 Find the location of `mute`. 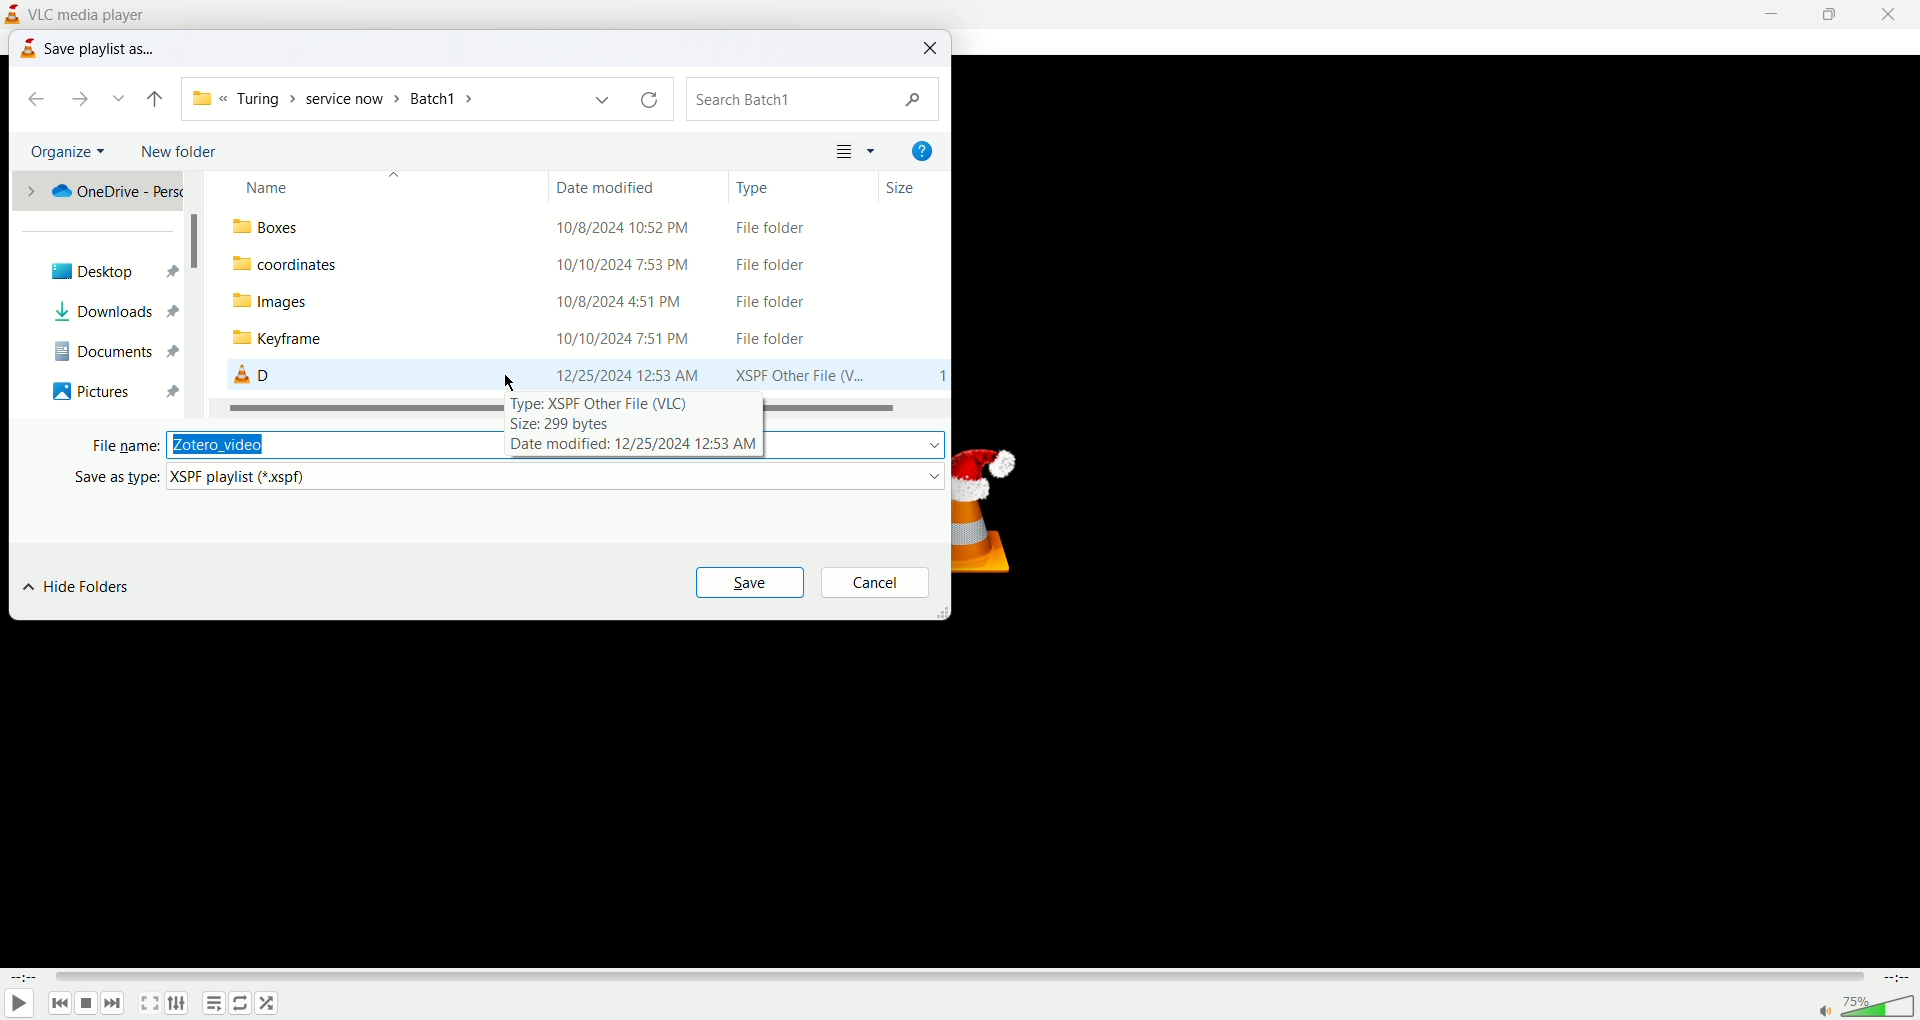

mute is located at coordinates (1827, 1013).